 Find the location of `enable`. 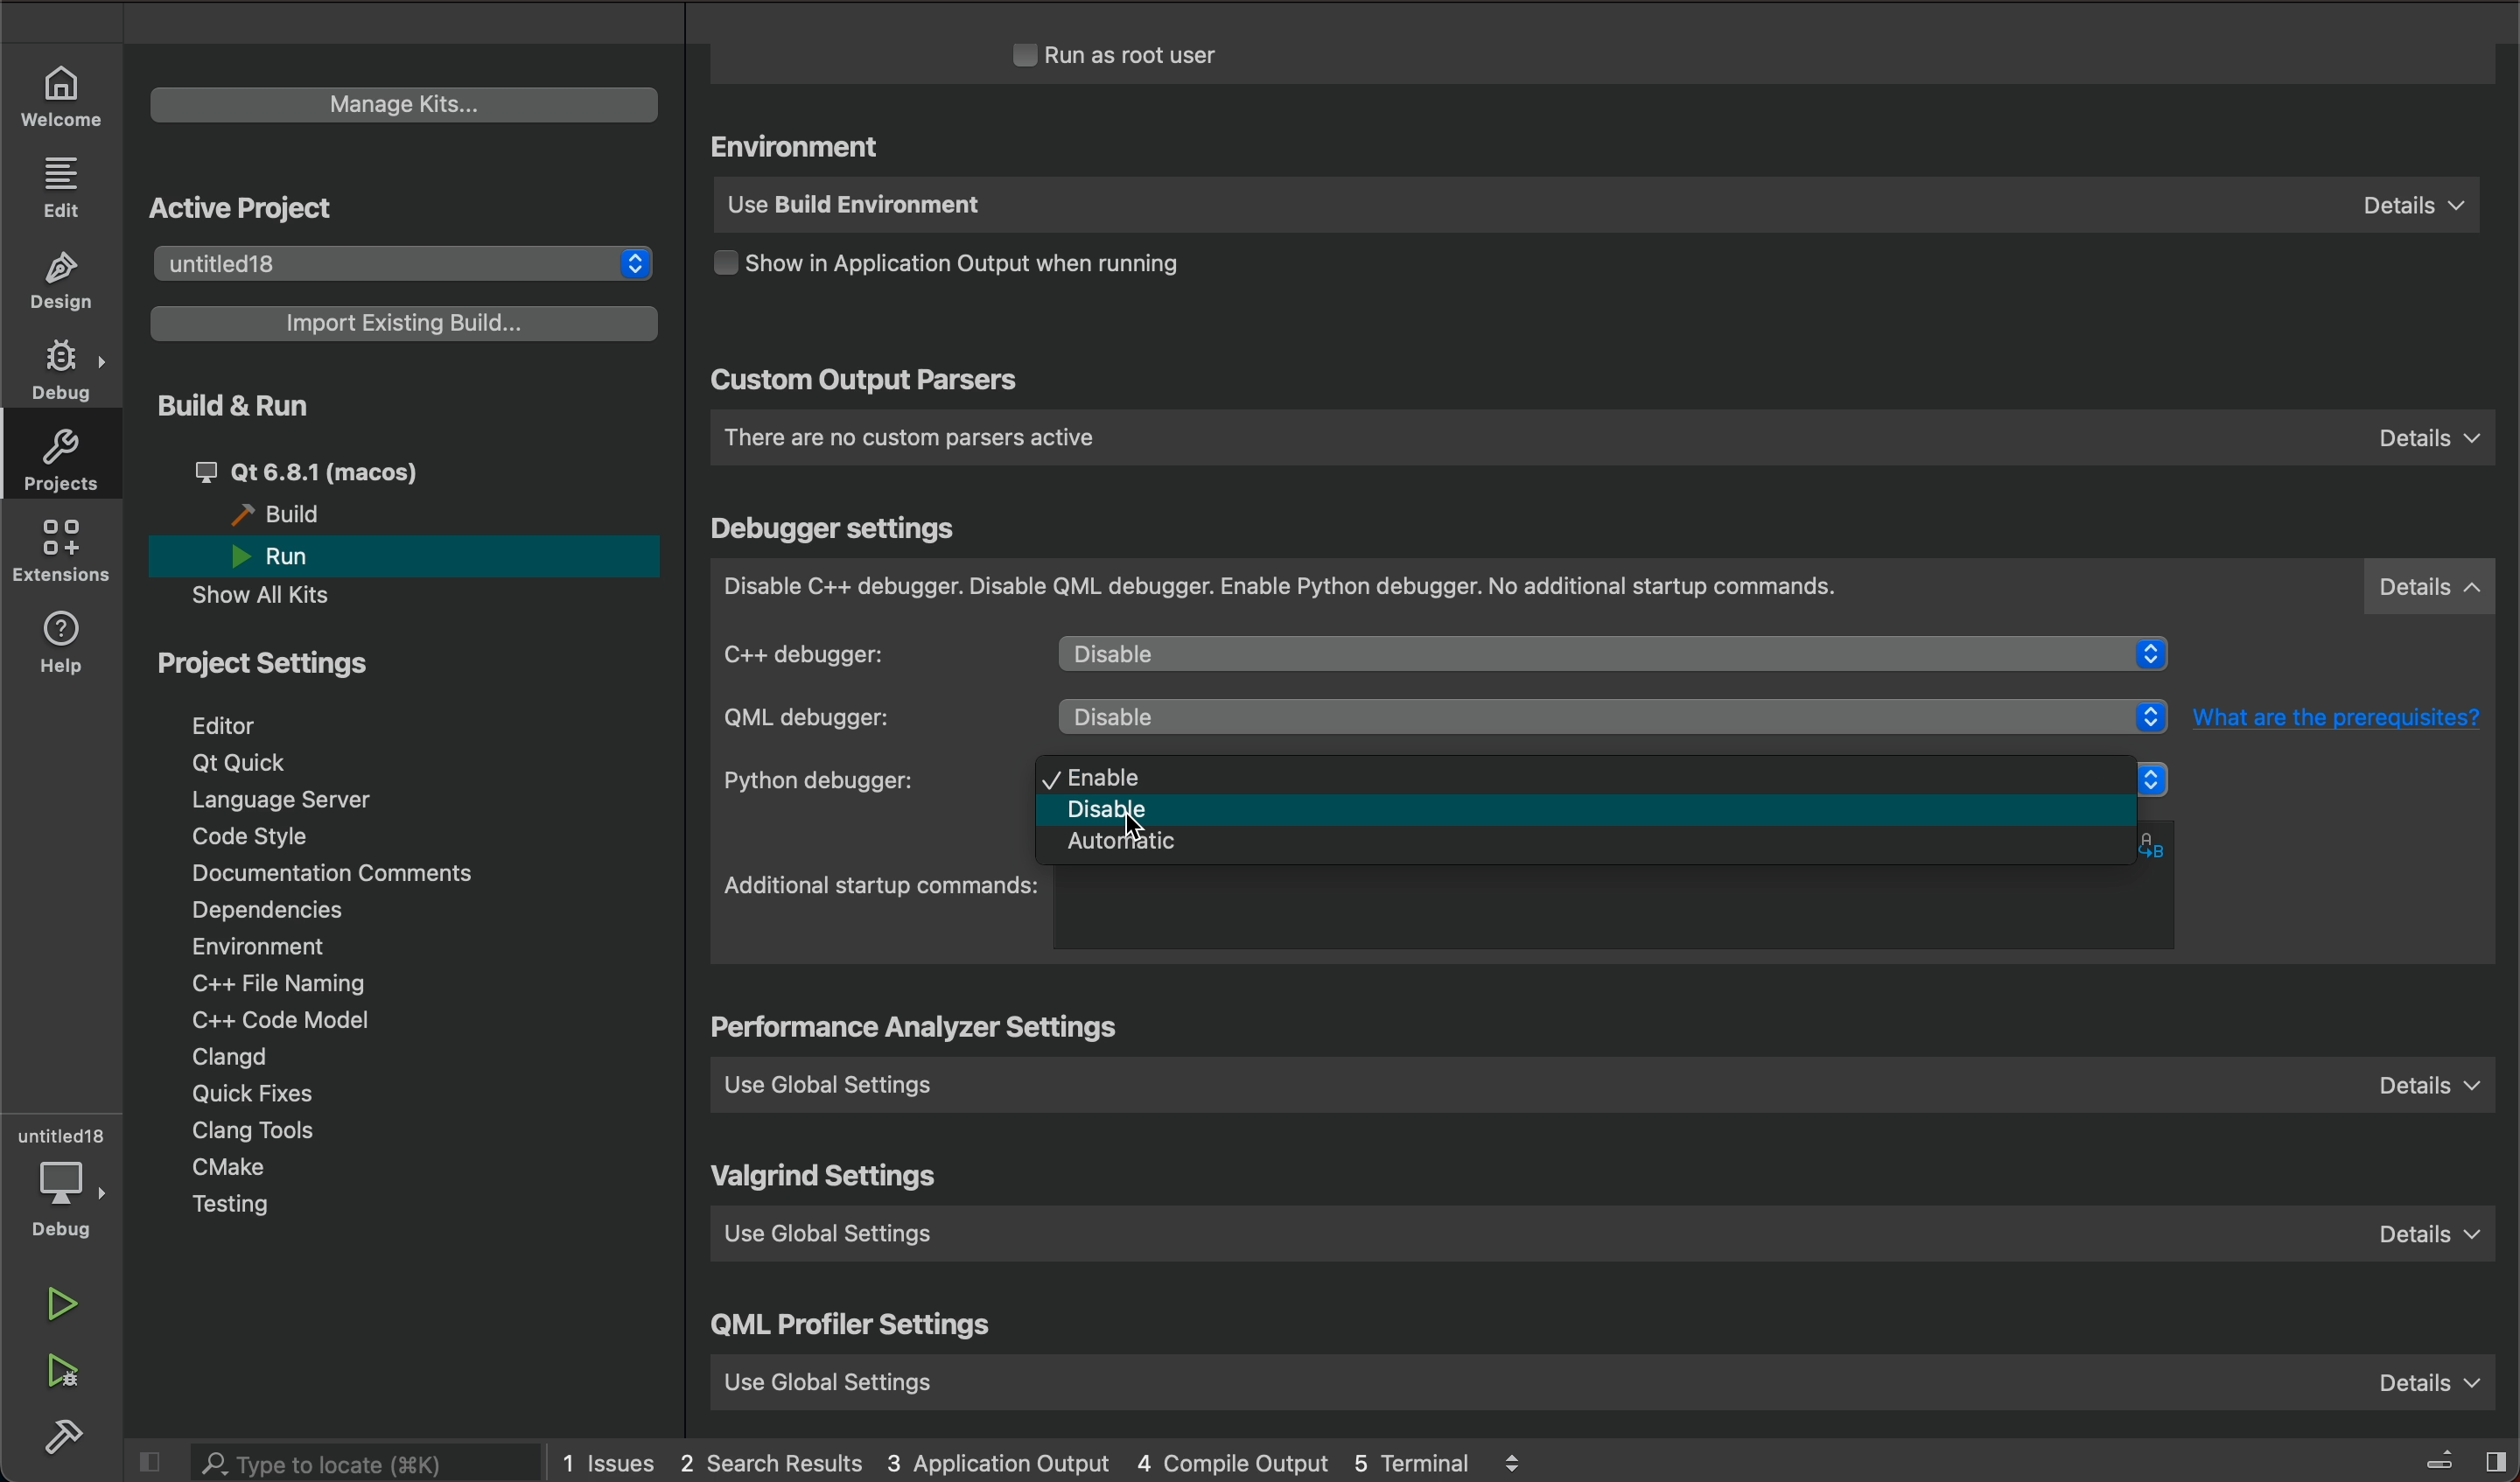

enable is located at coordinates (1596, 777).